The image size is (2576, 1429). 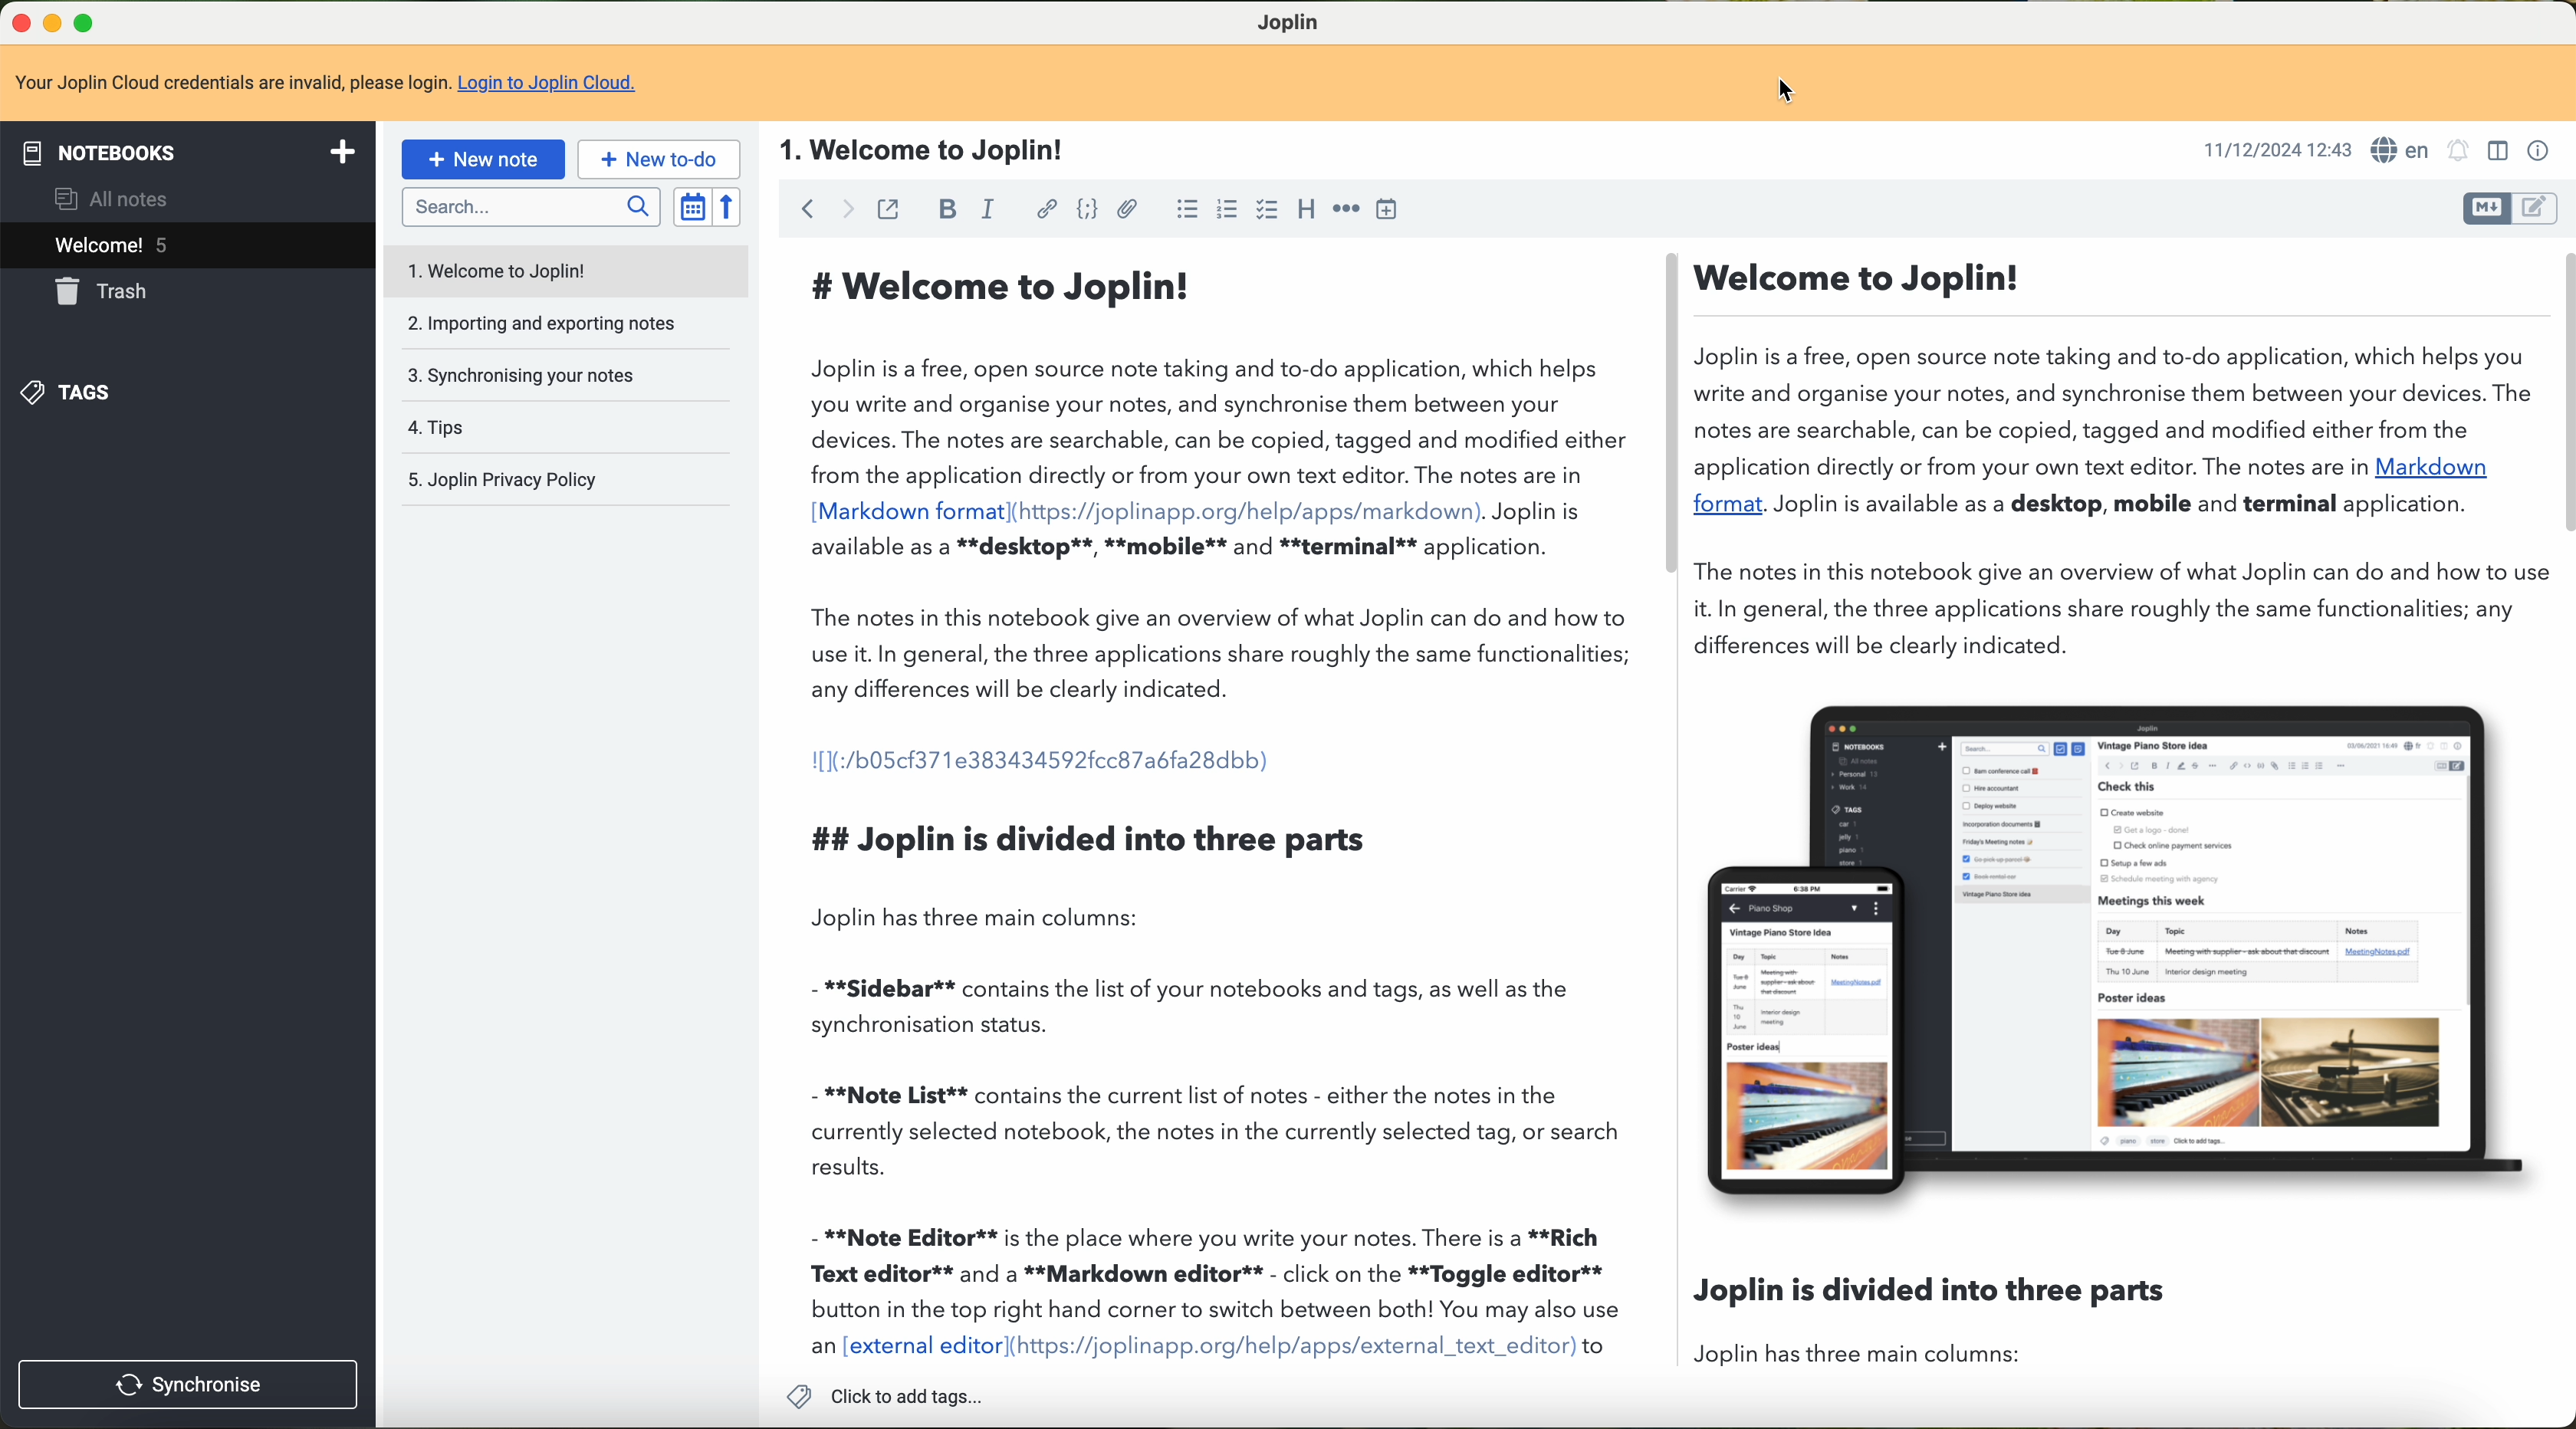 What do you see at coordinates (568, 268) in the screenshot?
I see `welcome to joplin note` at bounding box center [568, 268].